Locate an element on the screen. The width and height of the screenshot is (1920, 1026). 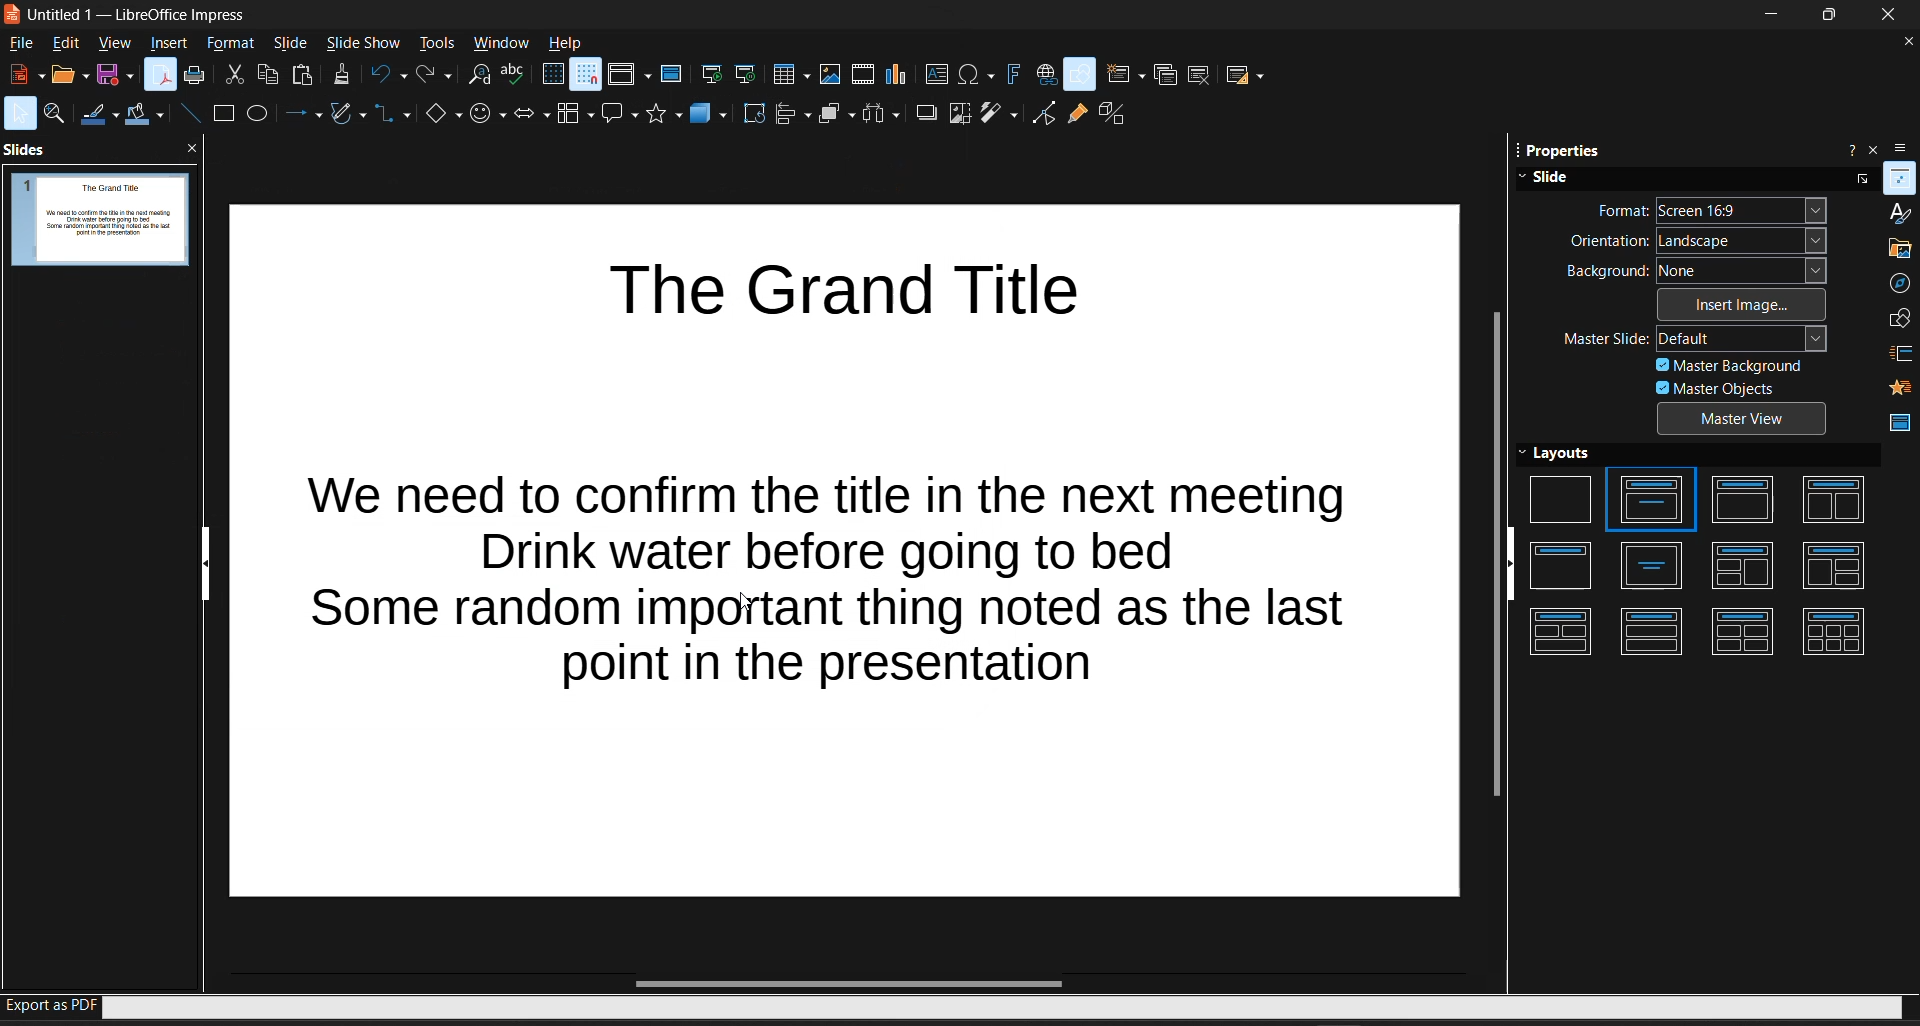
insert image is located at coordinates (827, 73).